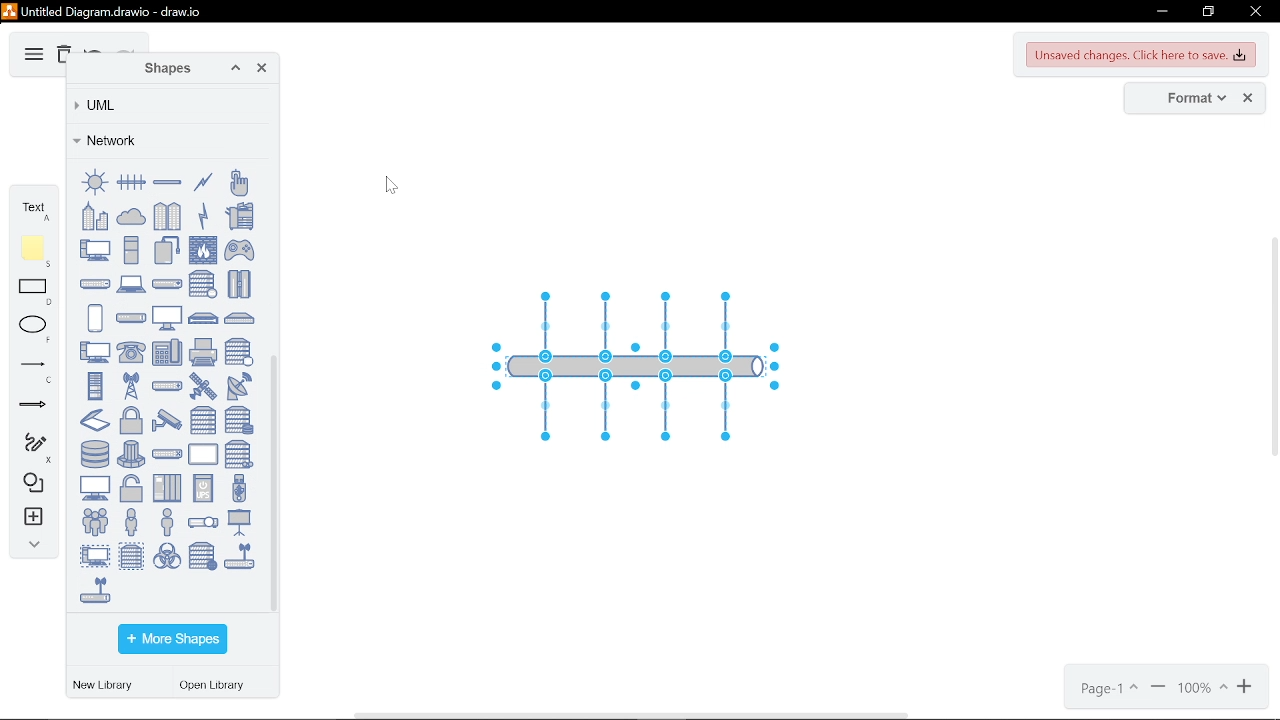 The width and height of the screenshot is (1280, 720). Describe the element at coordinates (131, 249) in the screenshot. I see `desktop PC` at that location.